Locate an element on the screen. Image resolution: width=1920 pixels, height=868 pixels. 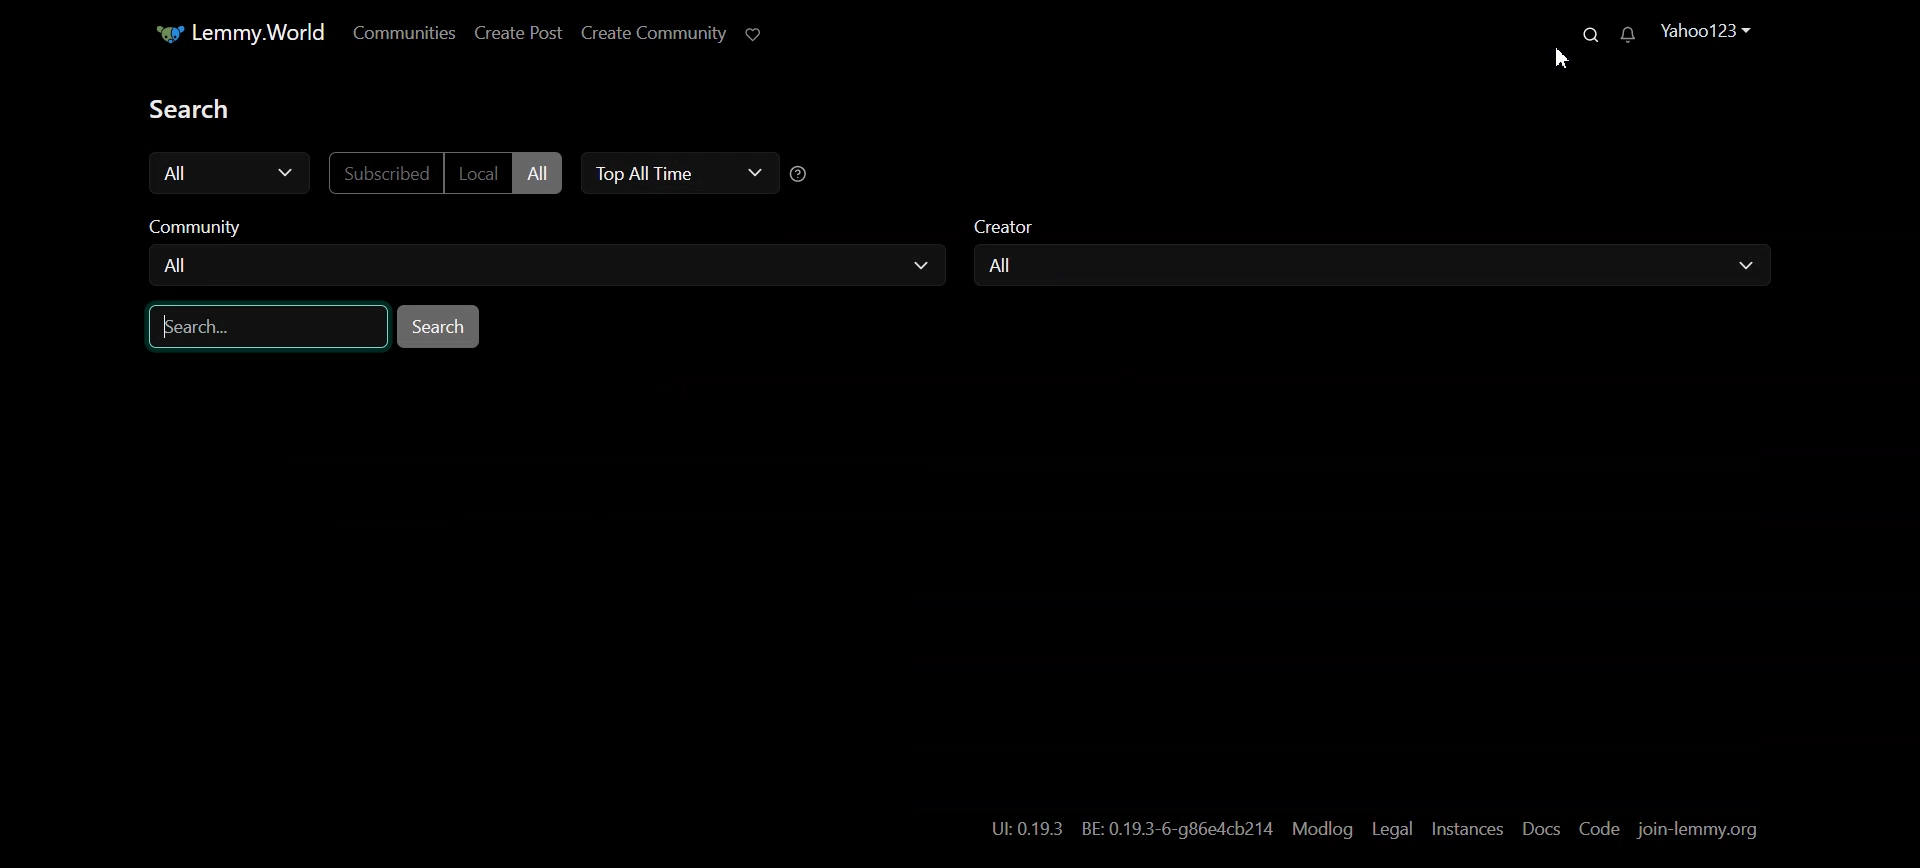
Yahoo123 is located at coordinates (1705, 30).